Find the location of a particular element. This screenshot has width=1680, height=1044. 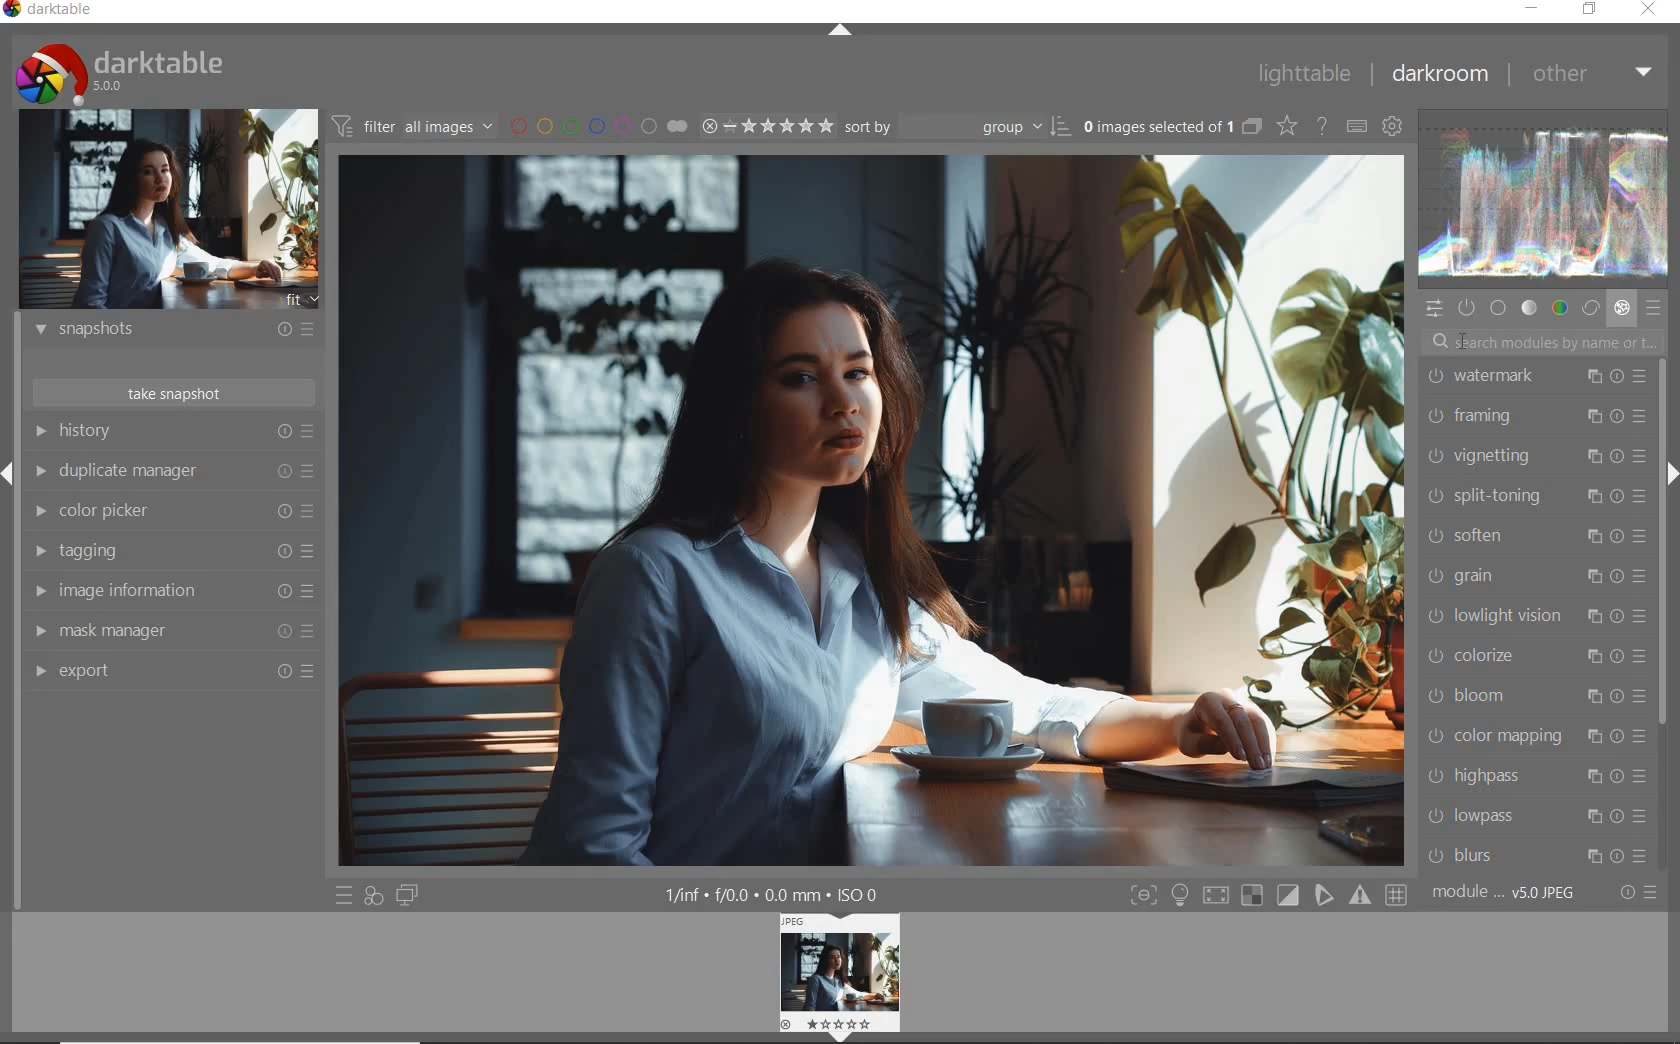

display a second darkroom image below is located at coordinates (408, 896).